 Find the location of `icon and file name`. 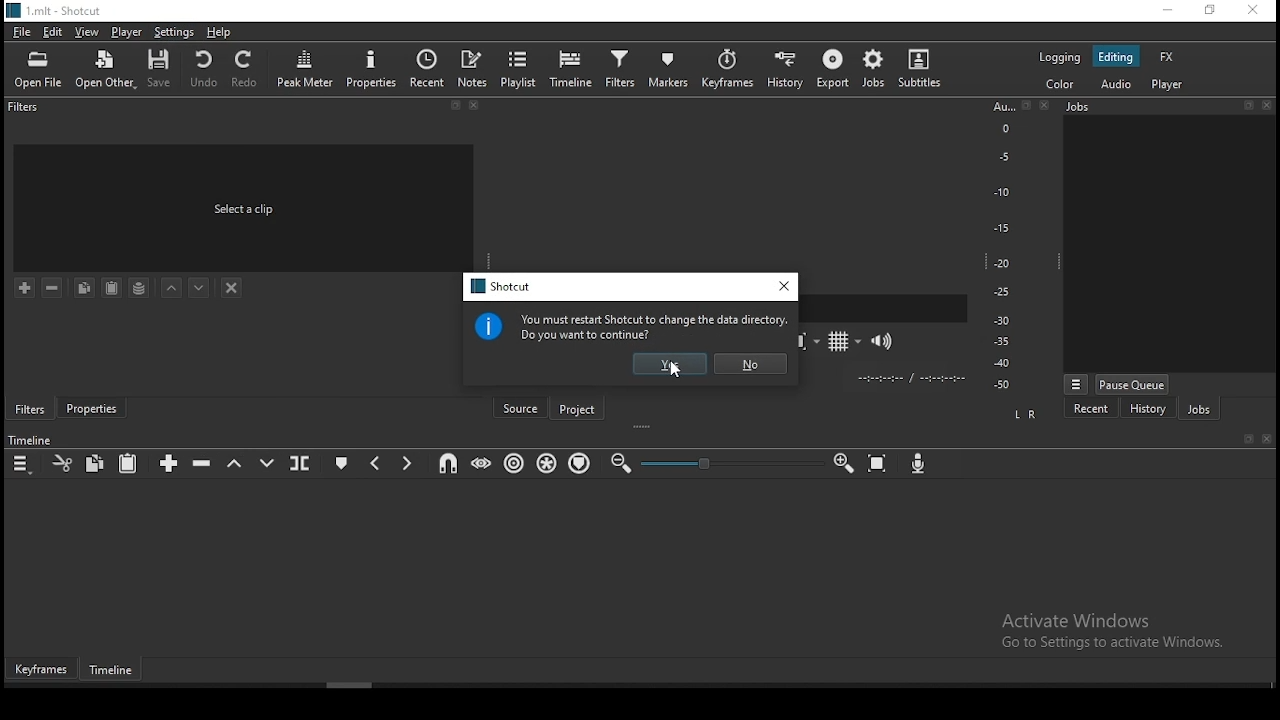

icon and file name is located at coordinates (56, 11).